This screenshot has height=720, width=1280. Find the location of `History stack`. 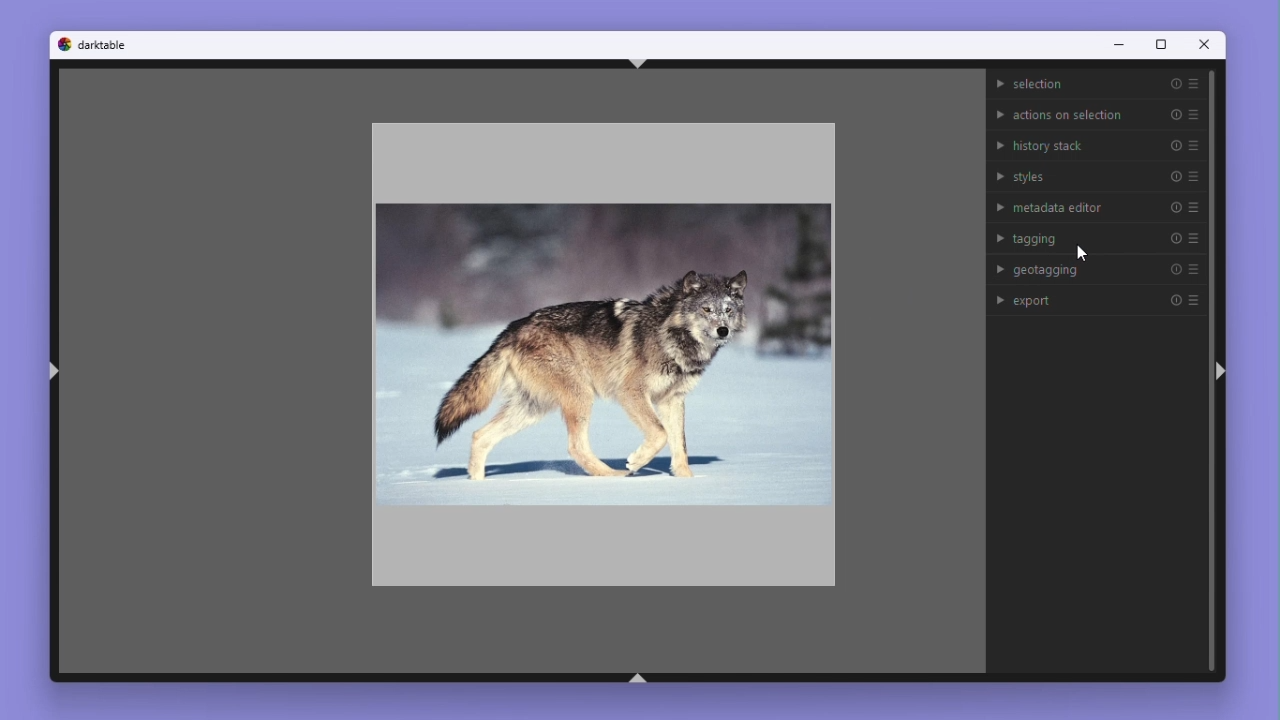

History stack is located at coordinates (1096, 144).